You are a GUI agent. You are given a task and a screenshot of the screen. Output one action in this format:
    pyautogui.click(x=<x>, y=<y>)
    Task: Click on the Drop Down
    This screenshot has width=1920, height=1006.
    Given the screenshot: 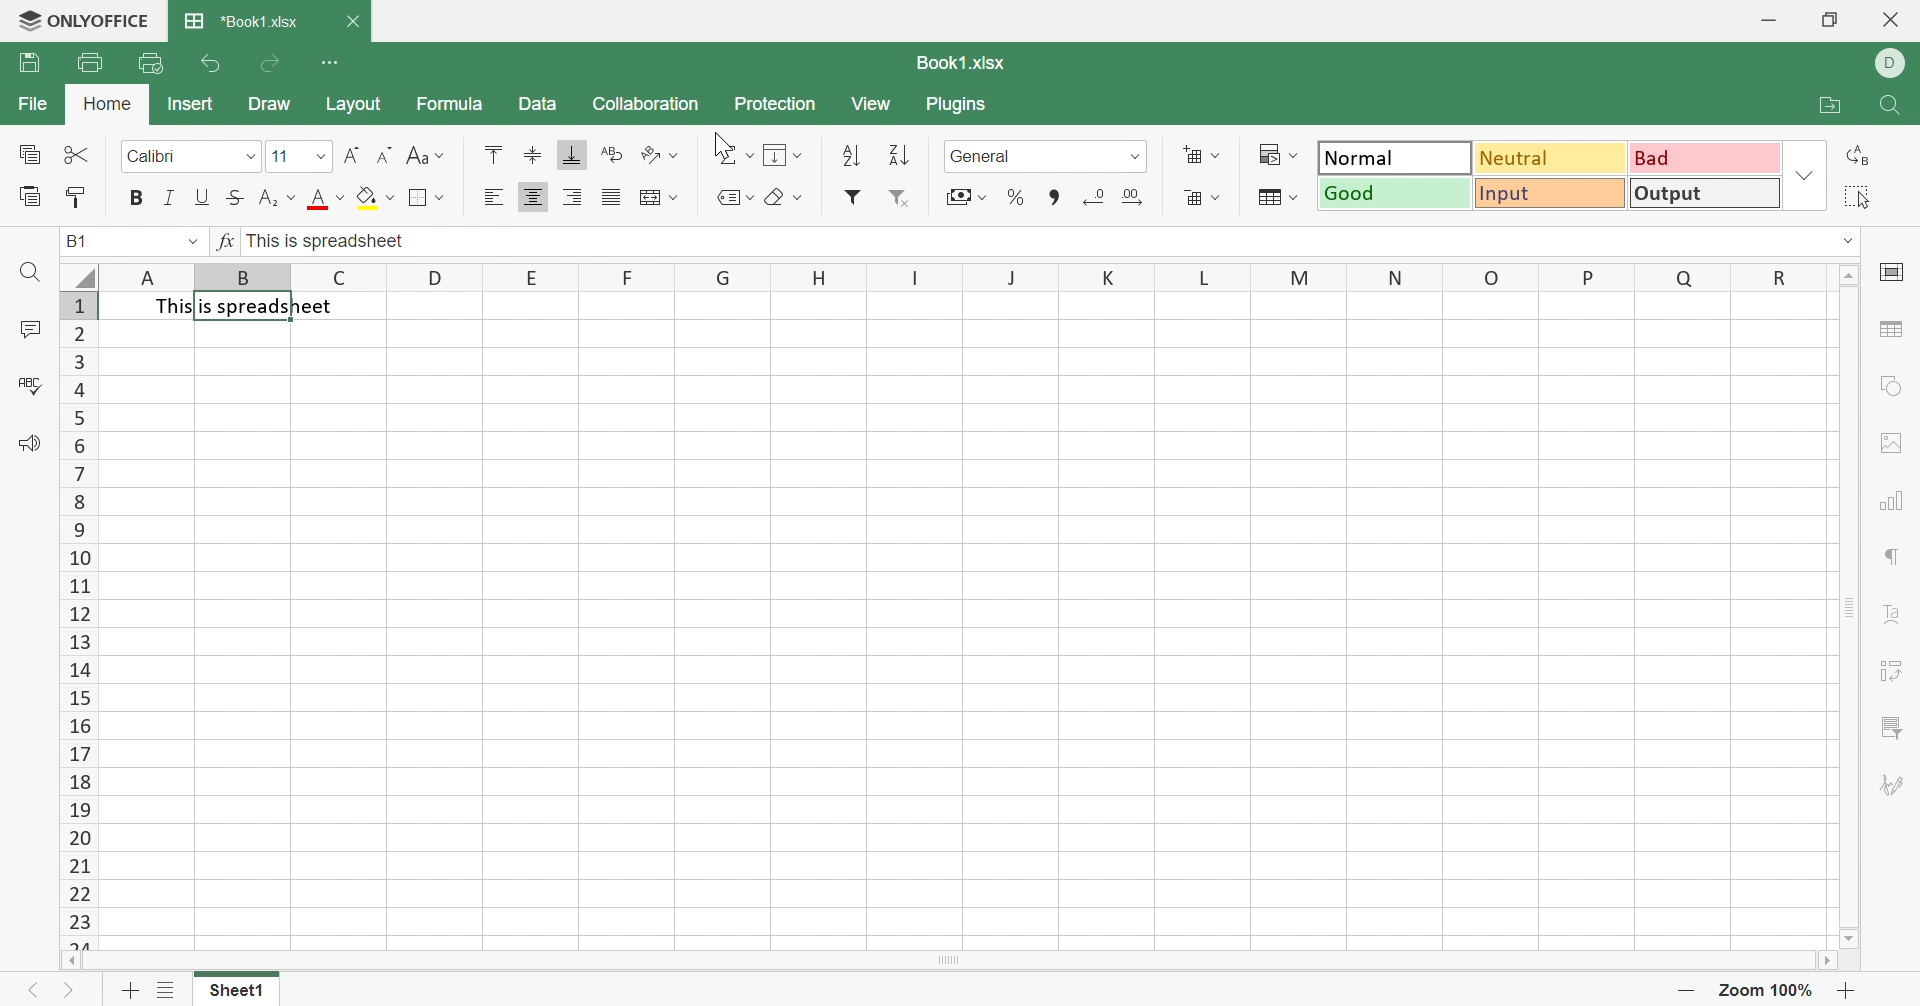 What is the action you would take?
    pyautogui.click(x=748, y=152)
    